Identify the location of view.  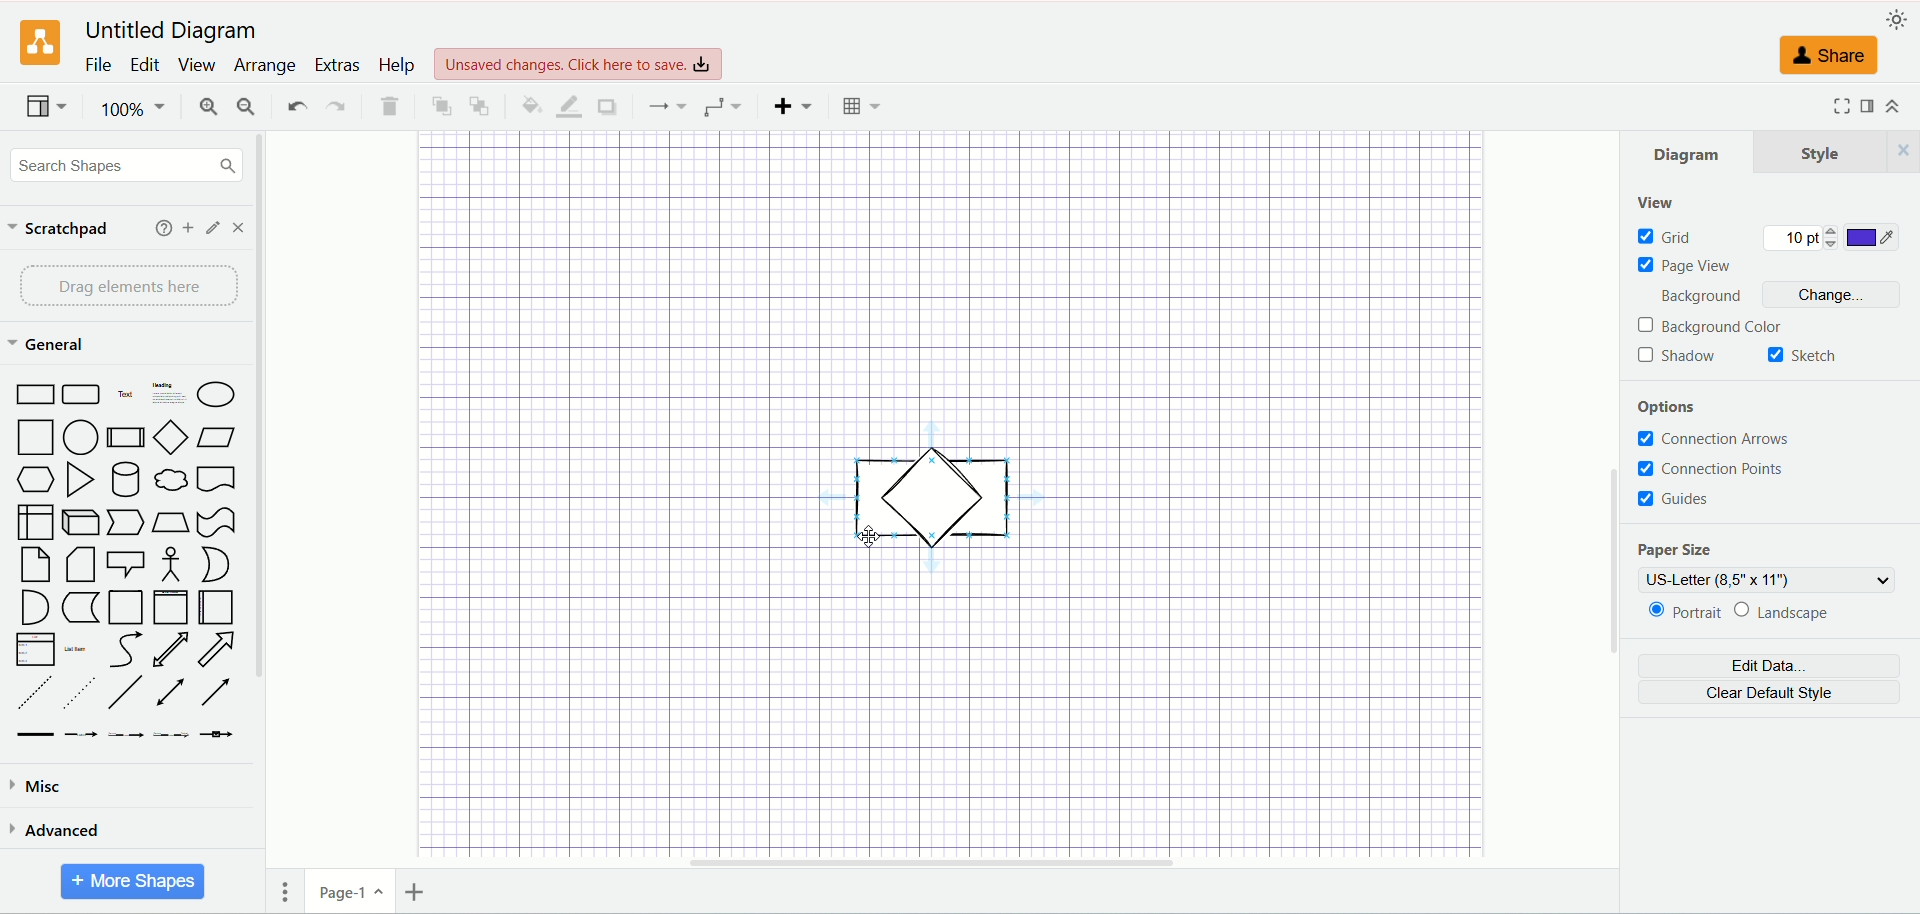
(200, 68).